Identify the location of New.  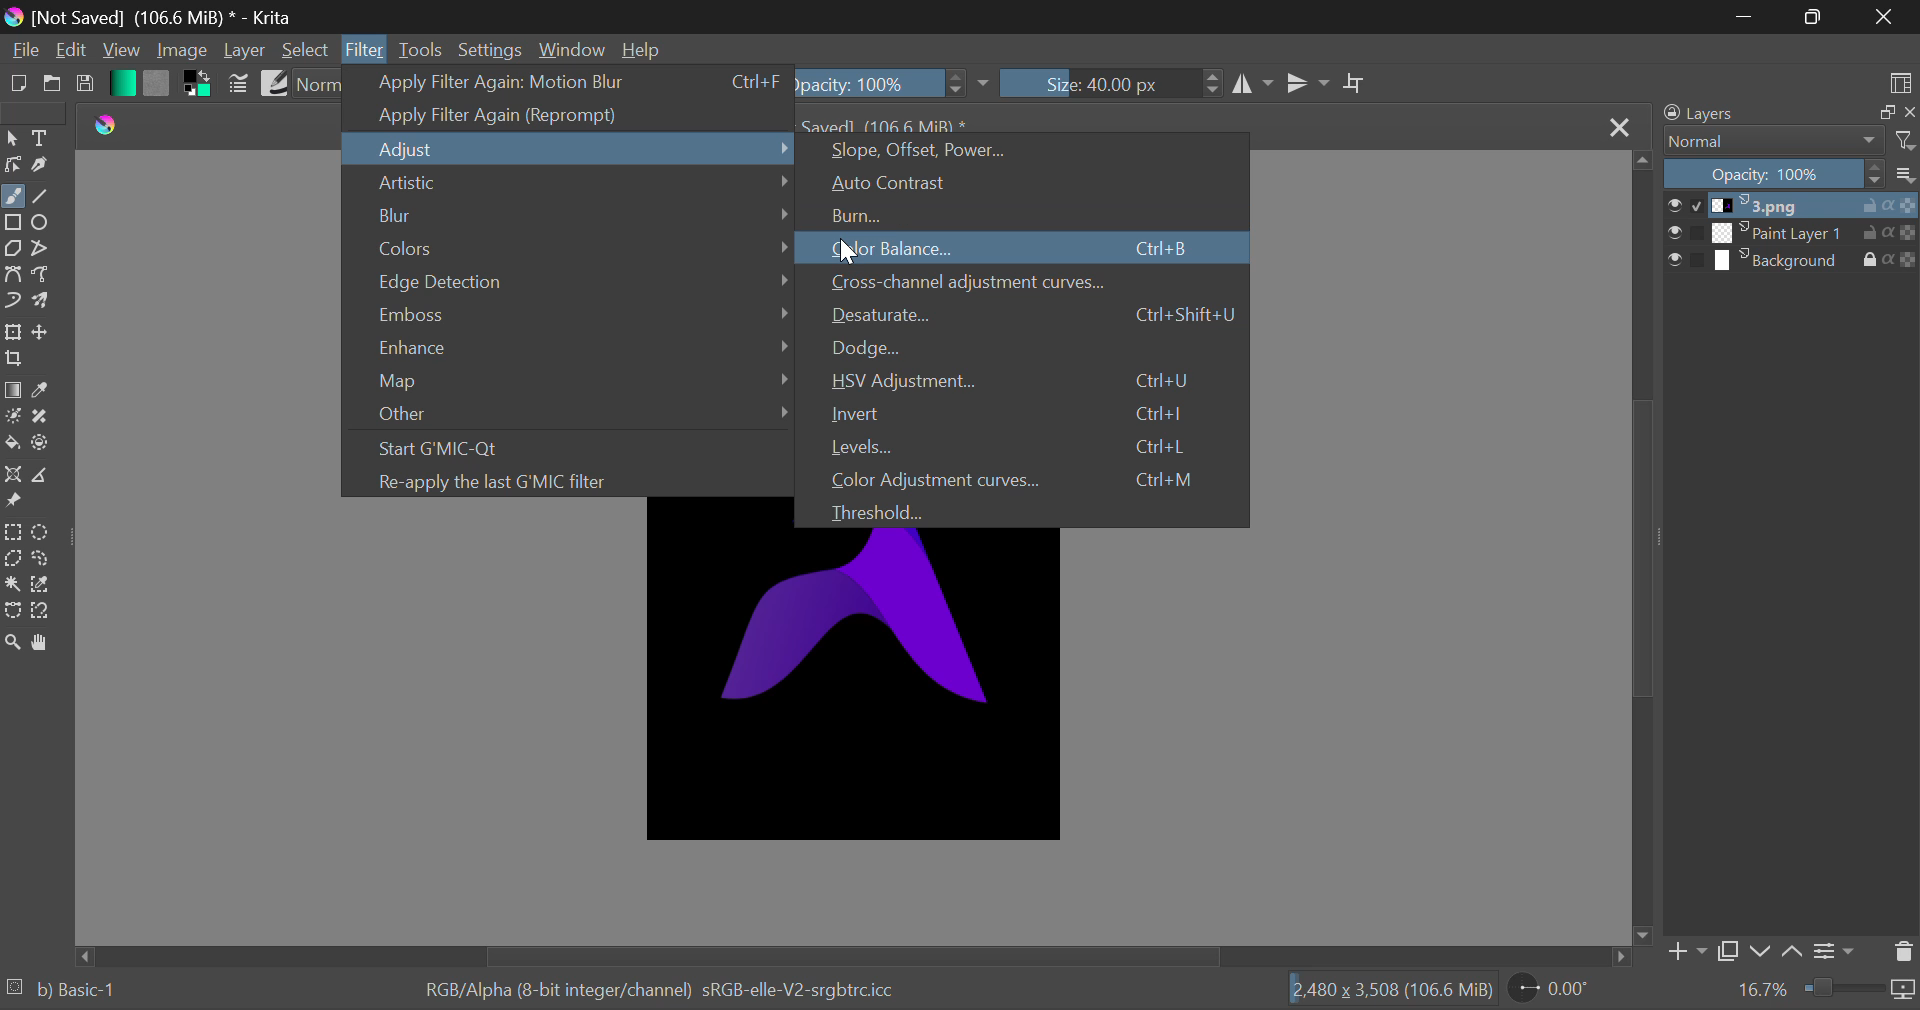
(18, 86).